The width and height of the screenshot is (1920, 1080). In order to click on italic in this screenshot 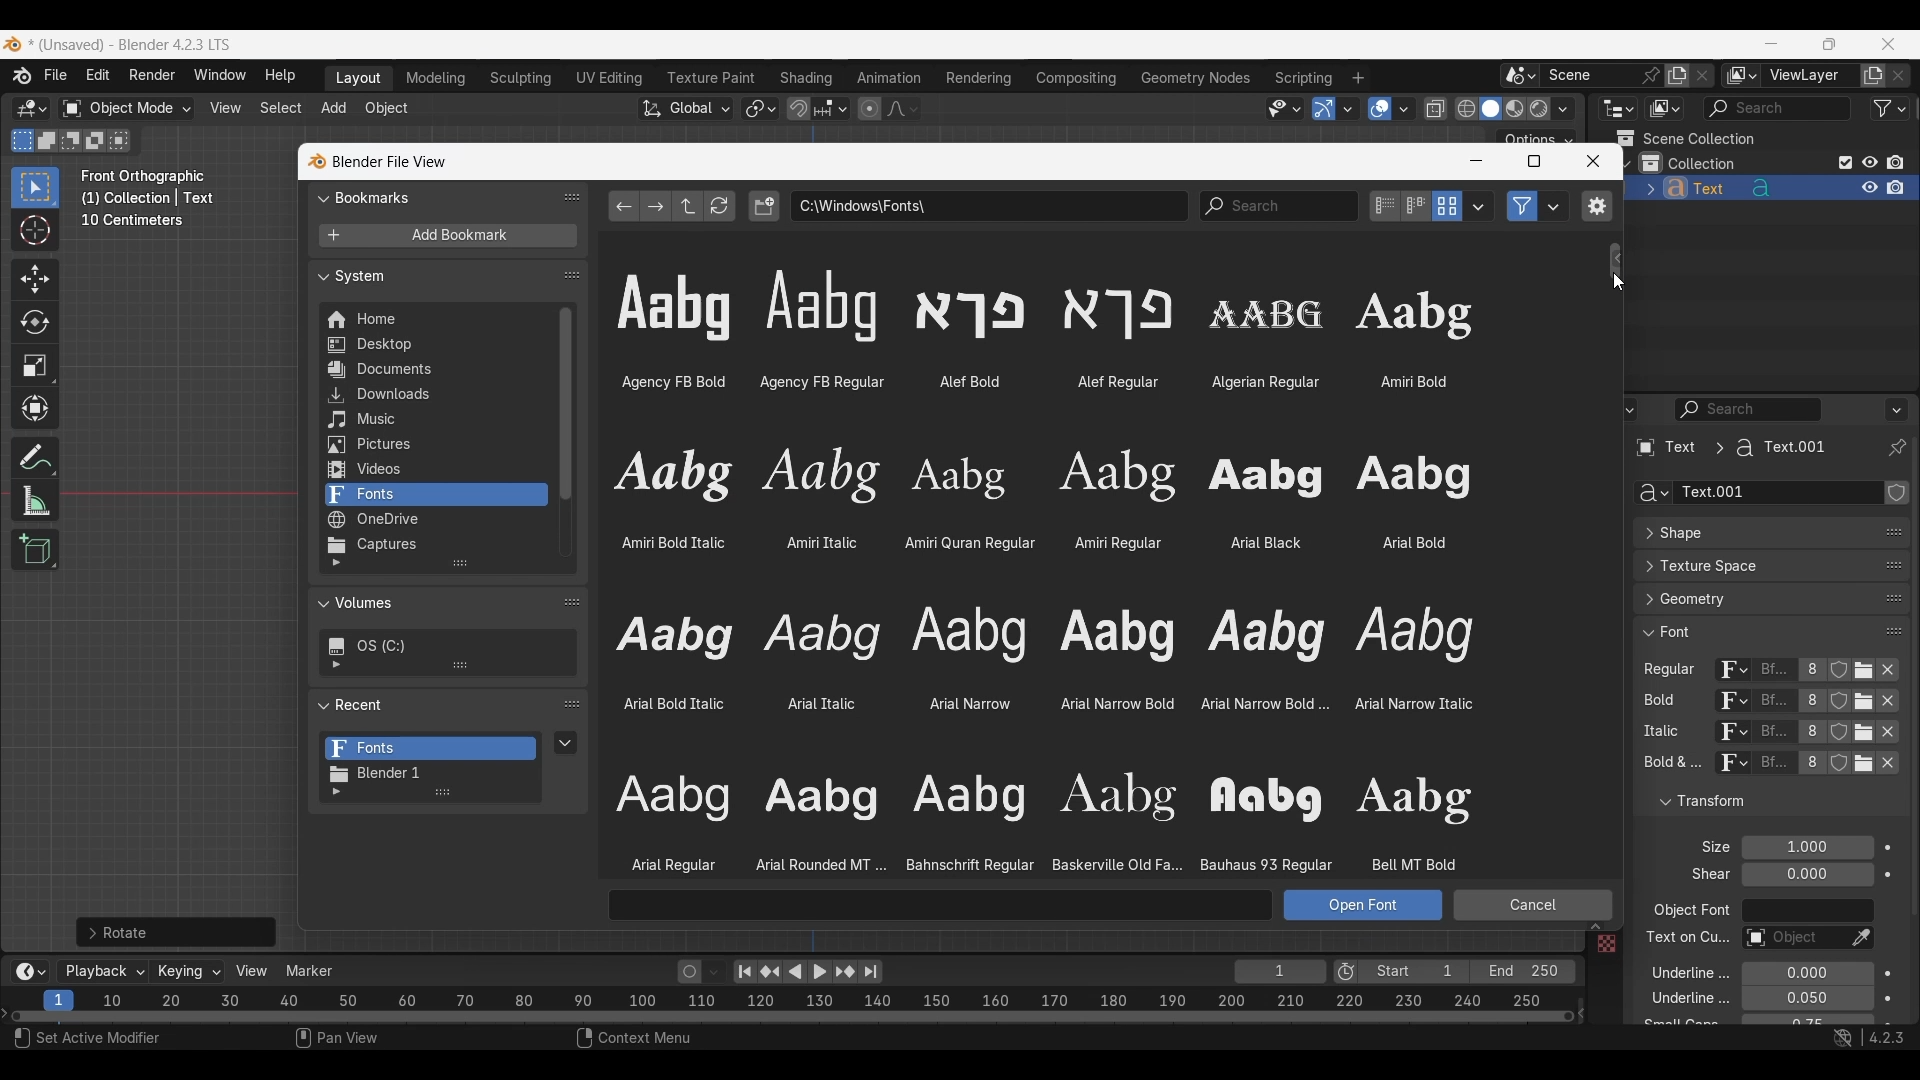, I will do `click(1657, 732)`.